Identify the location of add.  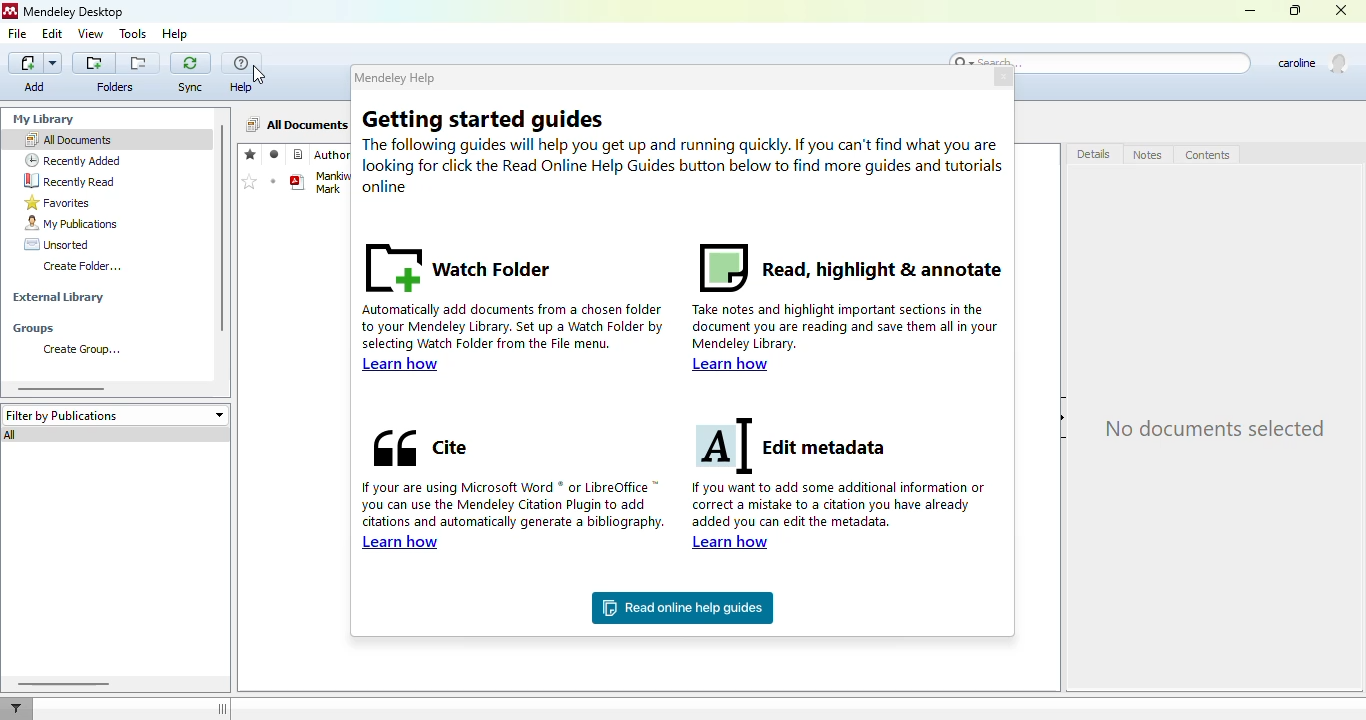
(37, 72).